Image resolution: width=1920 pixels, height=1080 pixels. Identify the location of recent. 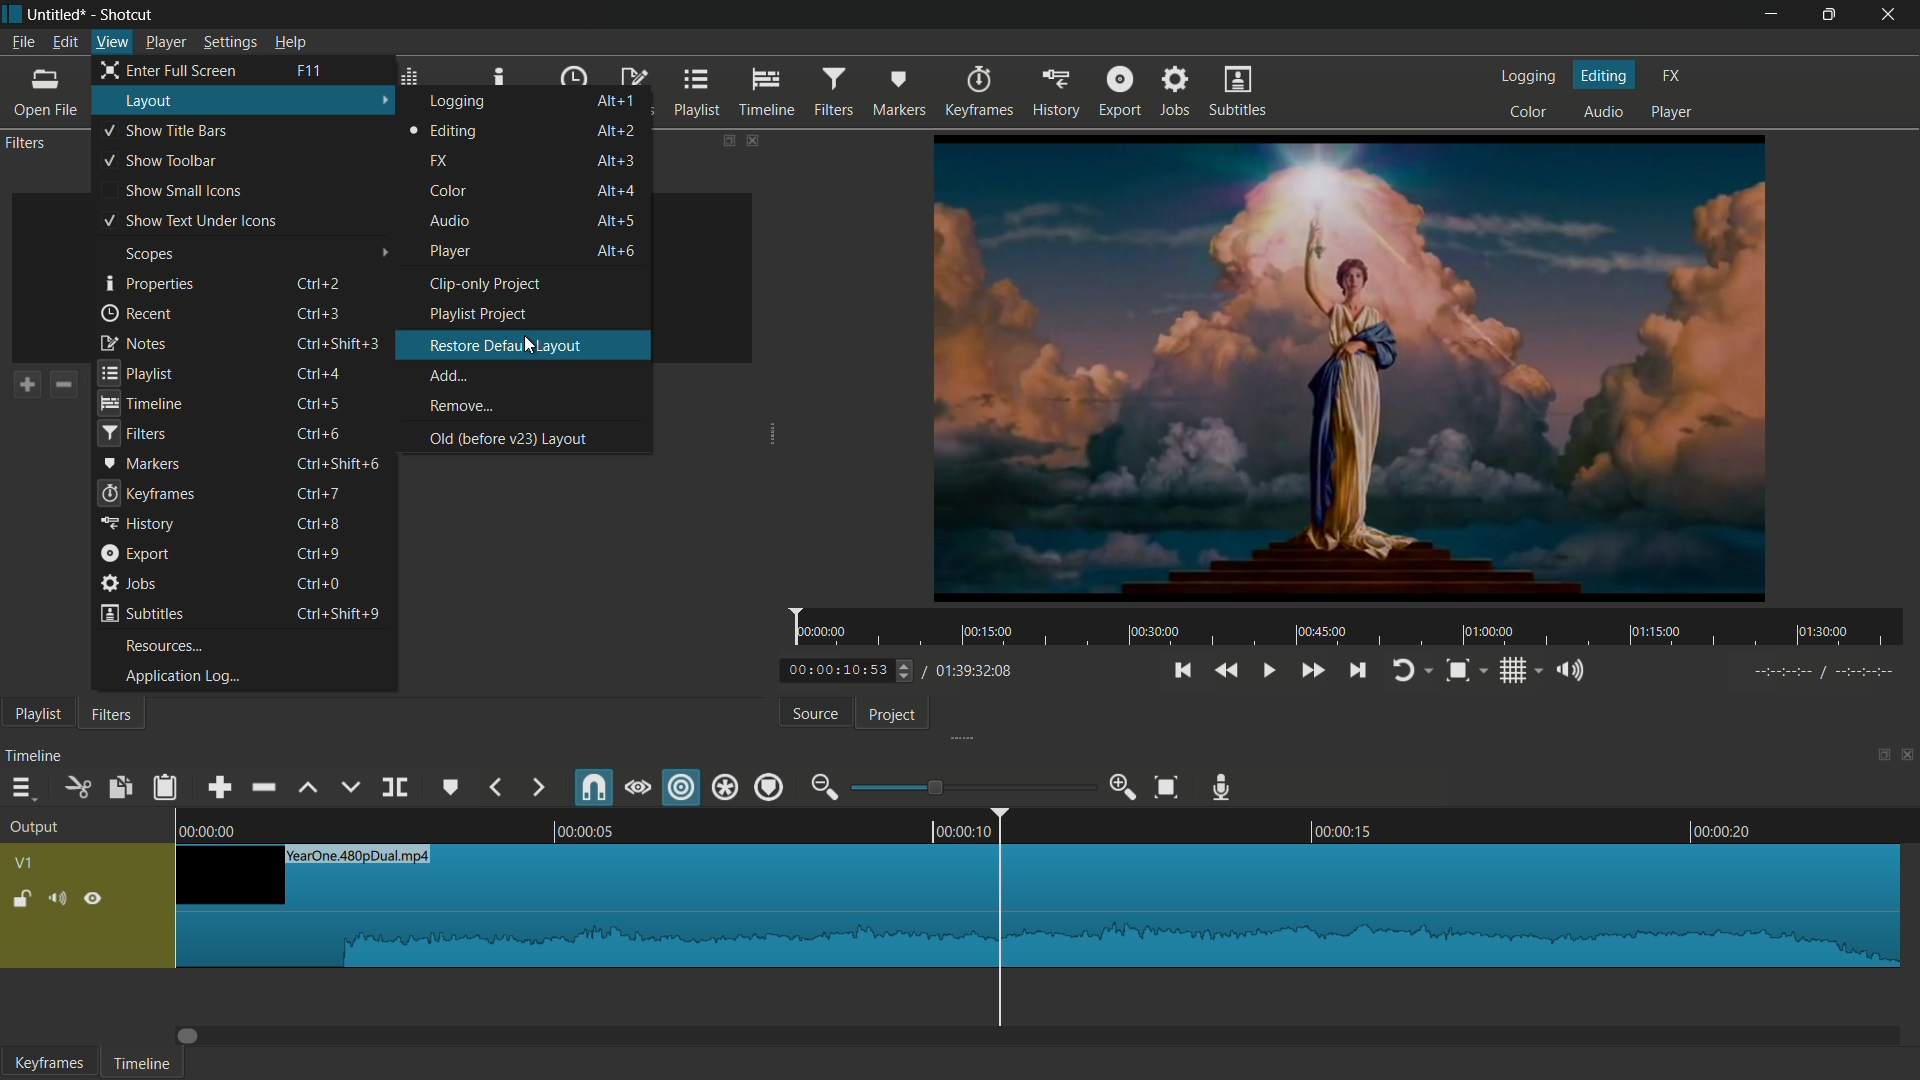
(138, 314).